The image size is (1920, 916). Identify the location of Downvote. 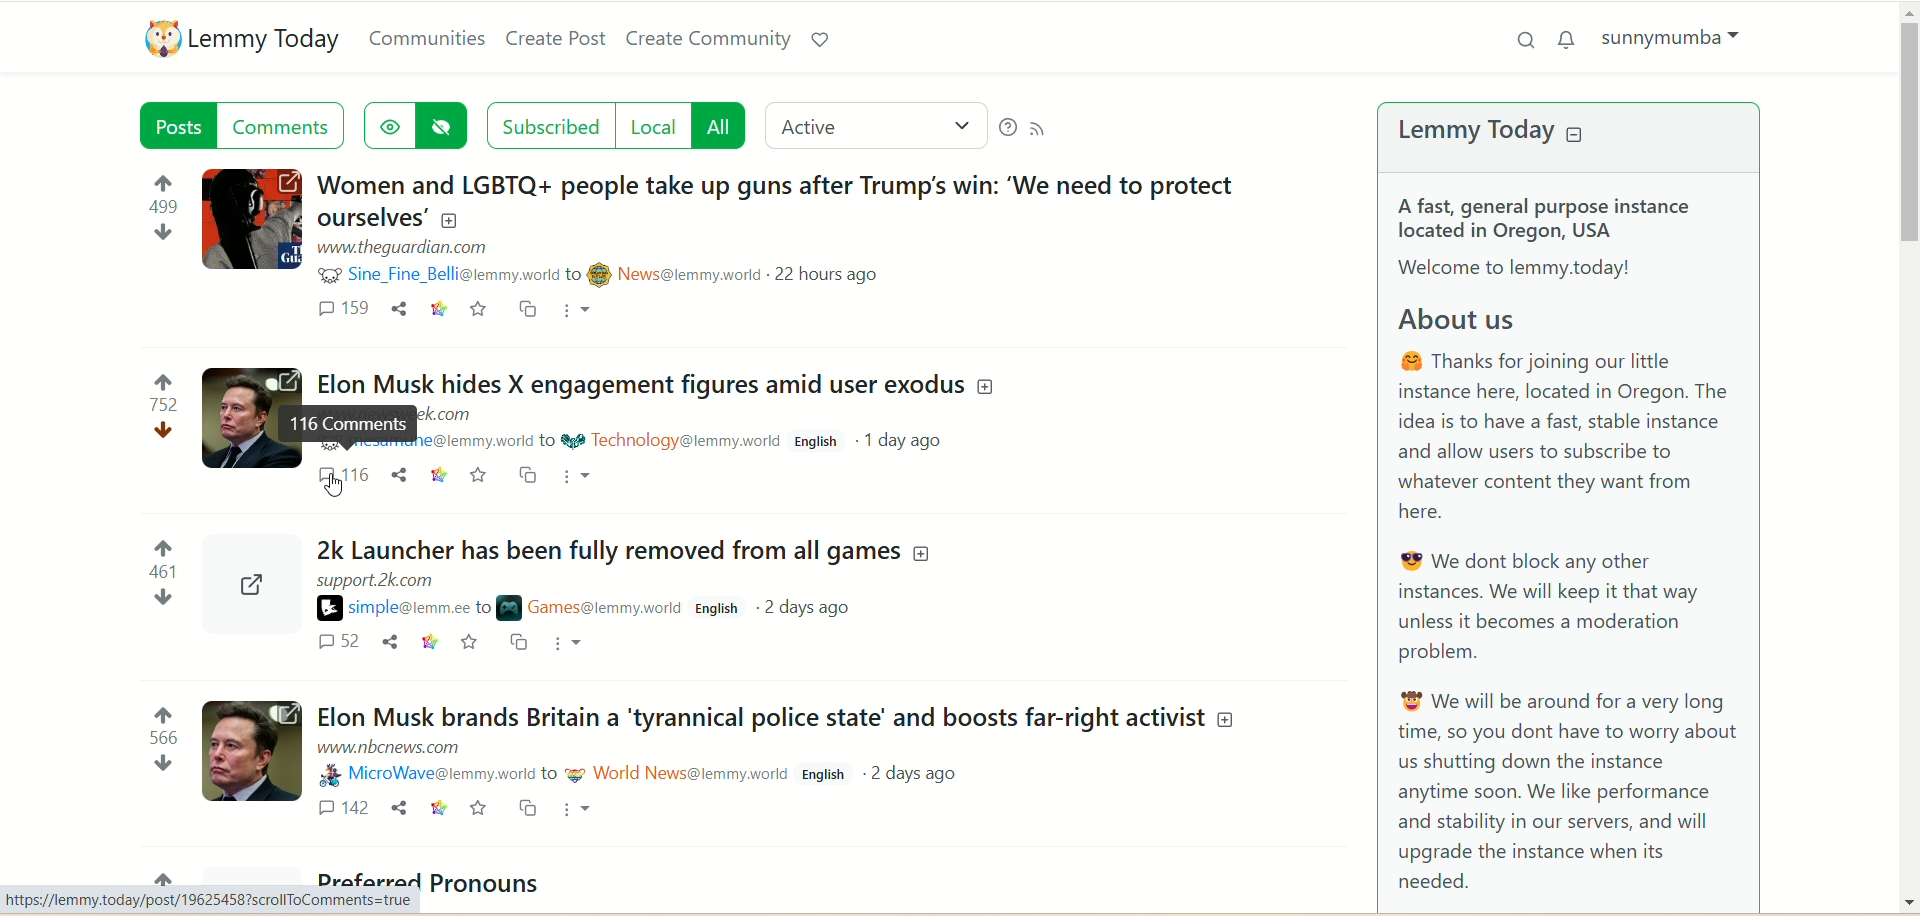
(161, 597).